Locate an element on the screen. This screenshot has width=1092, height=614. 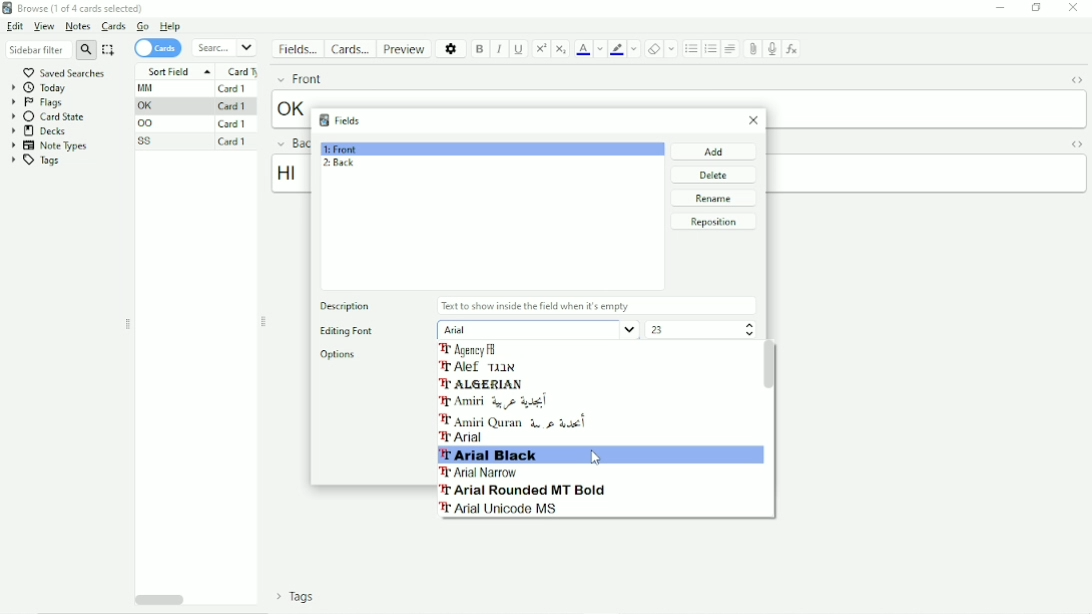
MM is located at coordinates (149, 88).